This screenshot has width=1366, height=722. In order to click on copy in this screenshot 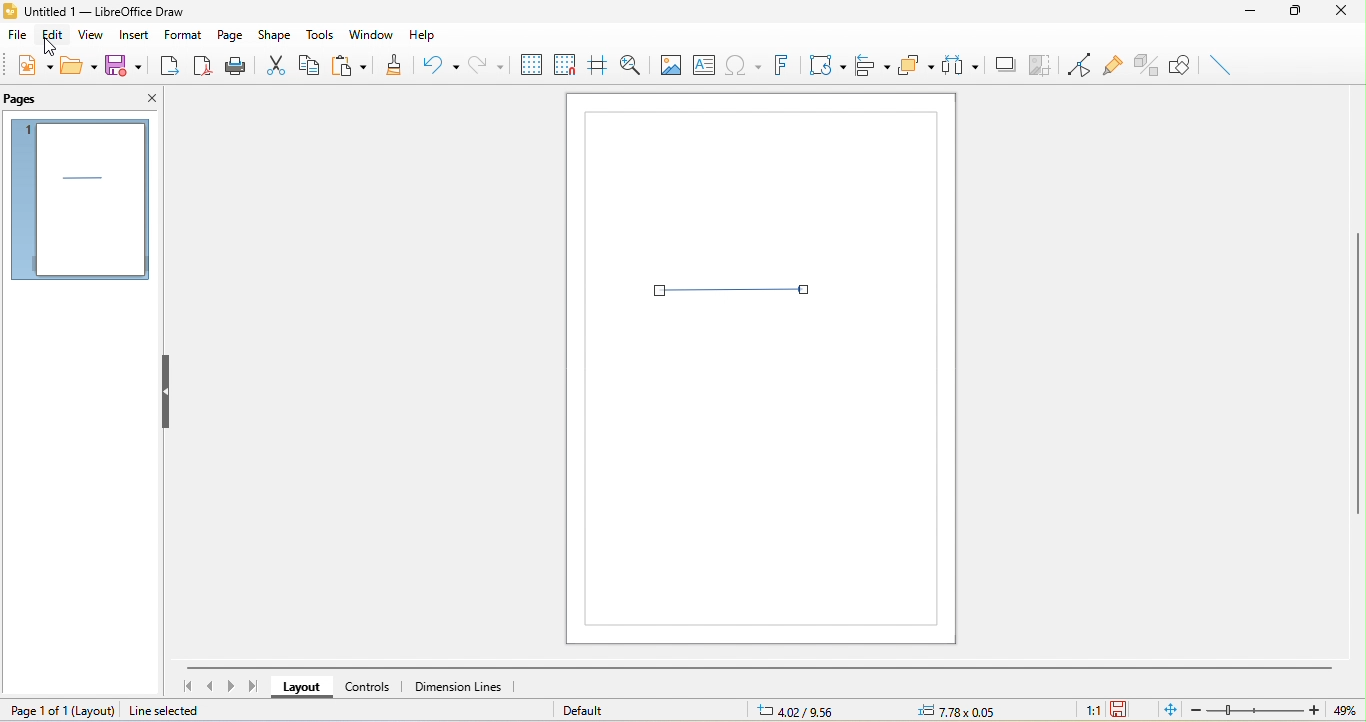, I will do `click(316, 68)`.